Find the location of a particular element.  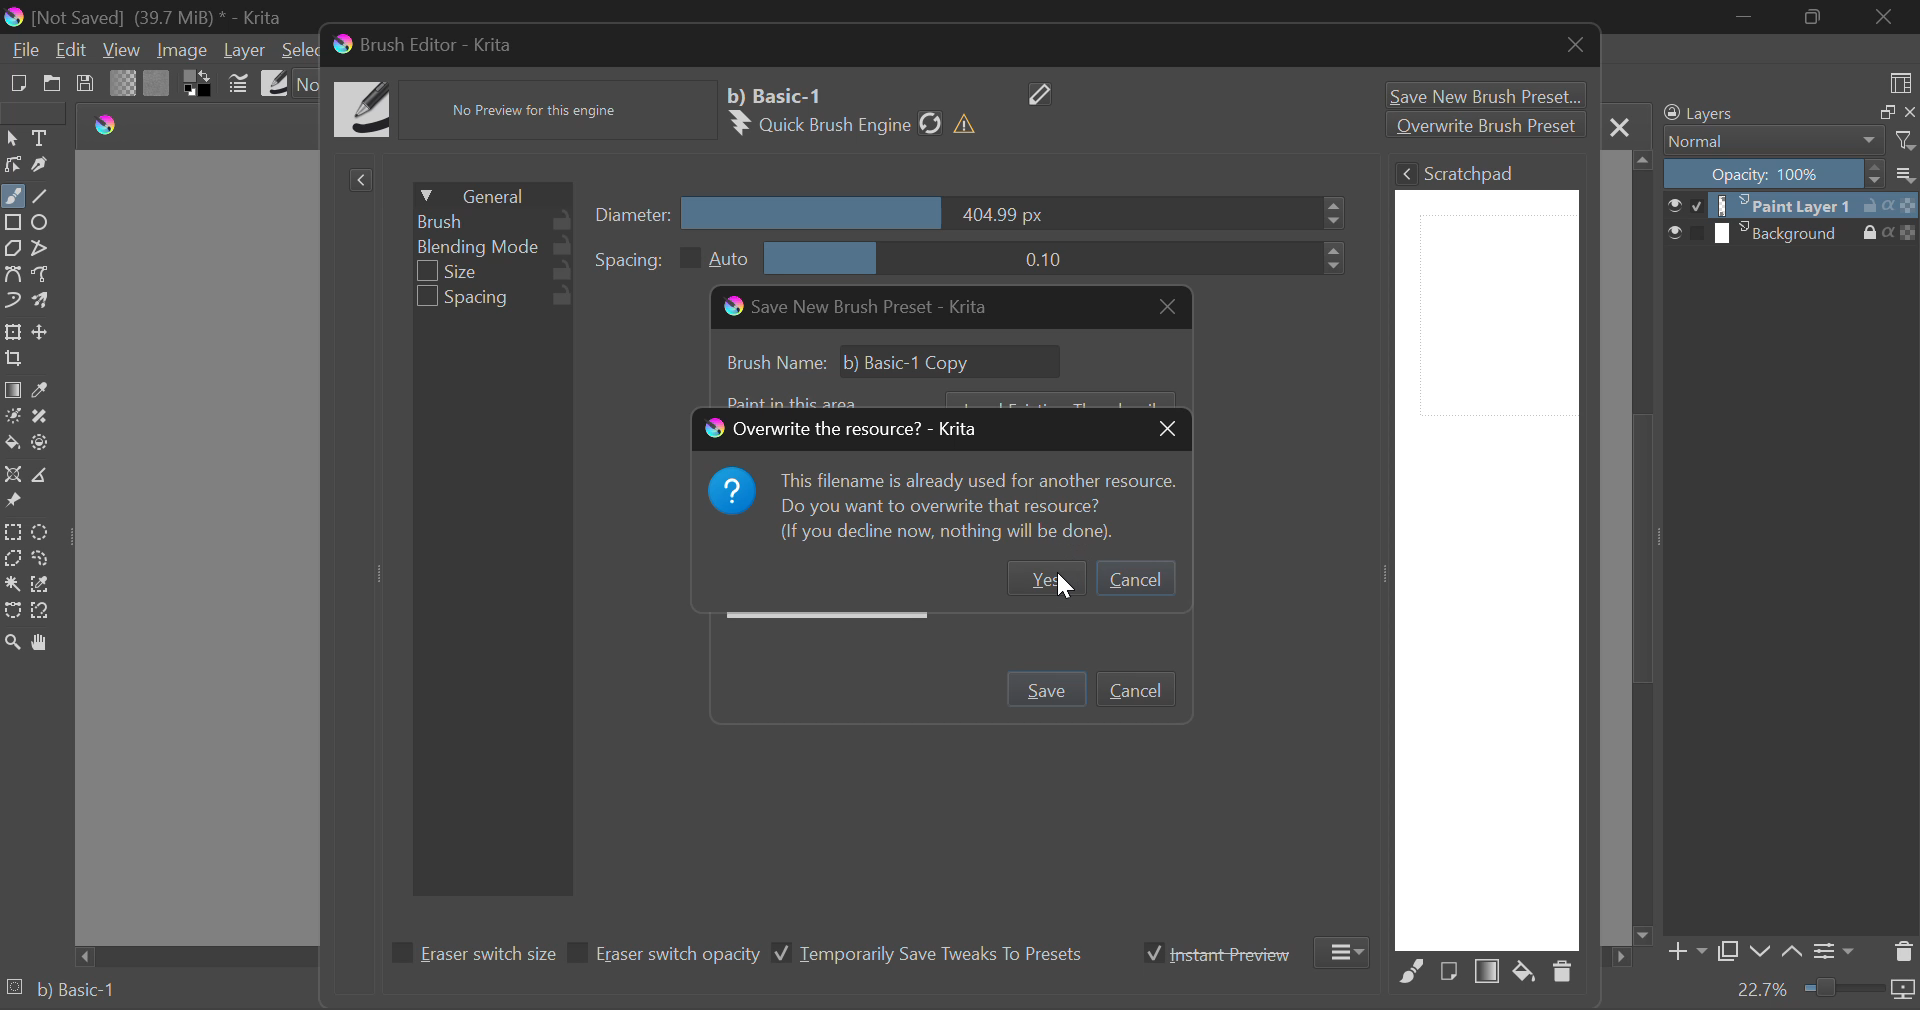

Minimize is located at coordinates (1814, 17).